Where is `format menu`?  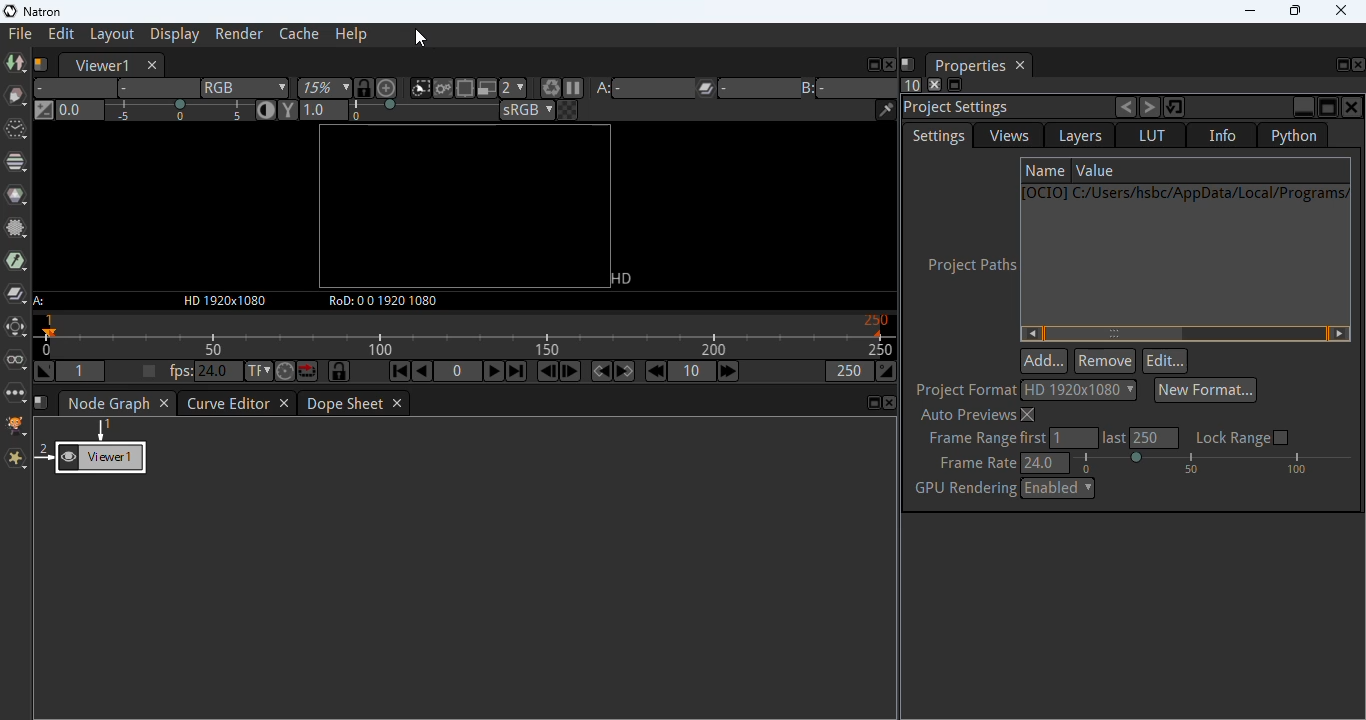 format menu is located at coordinates (1080, 390).